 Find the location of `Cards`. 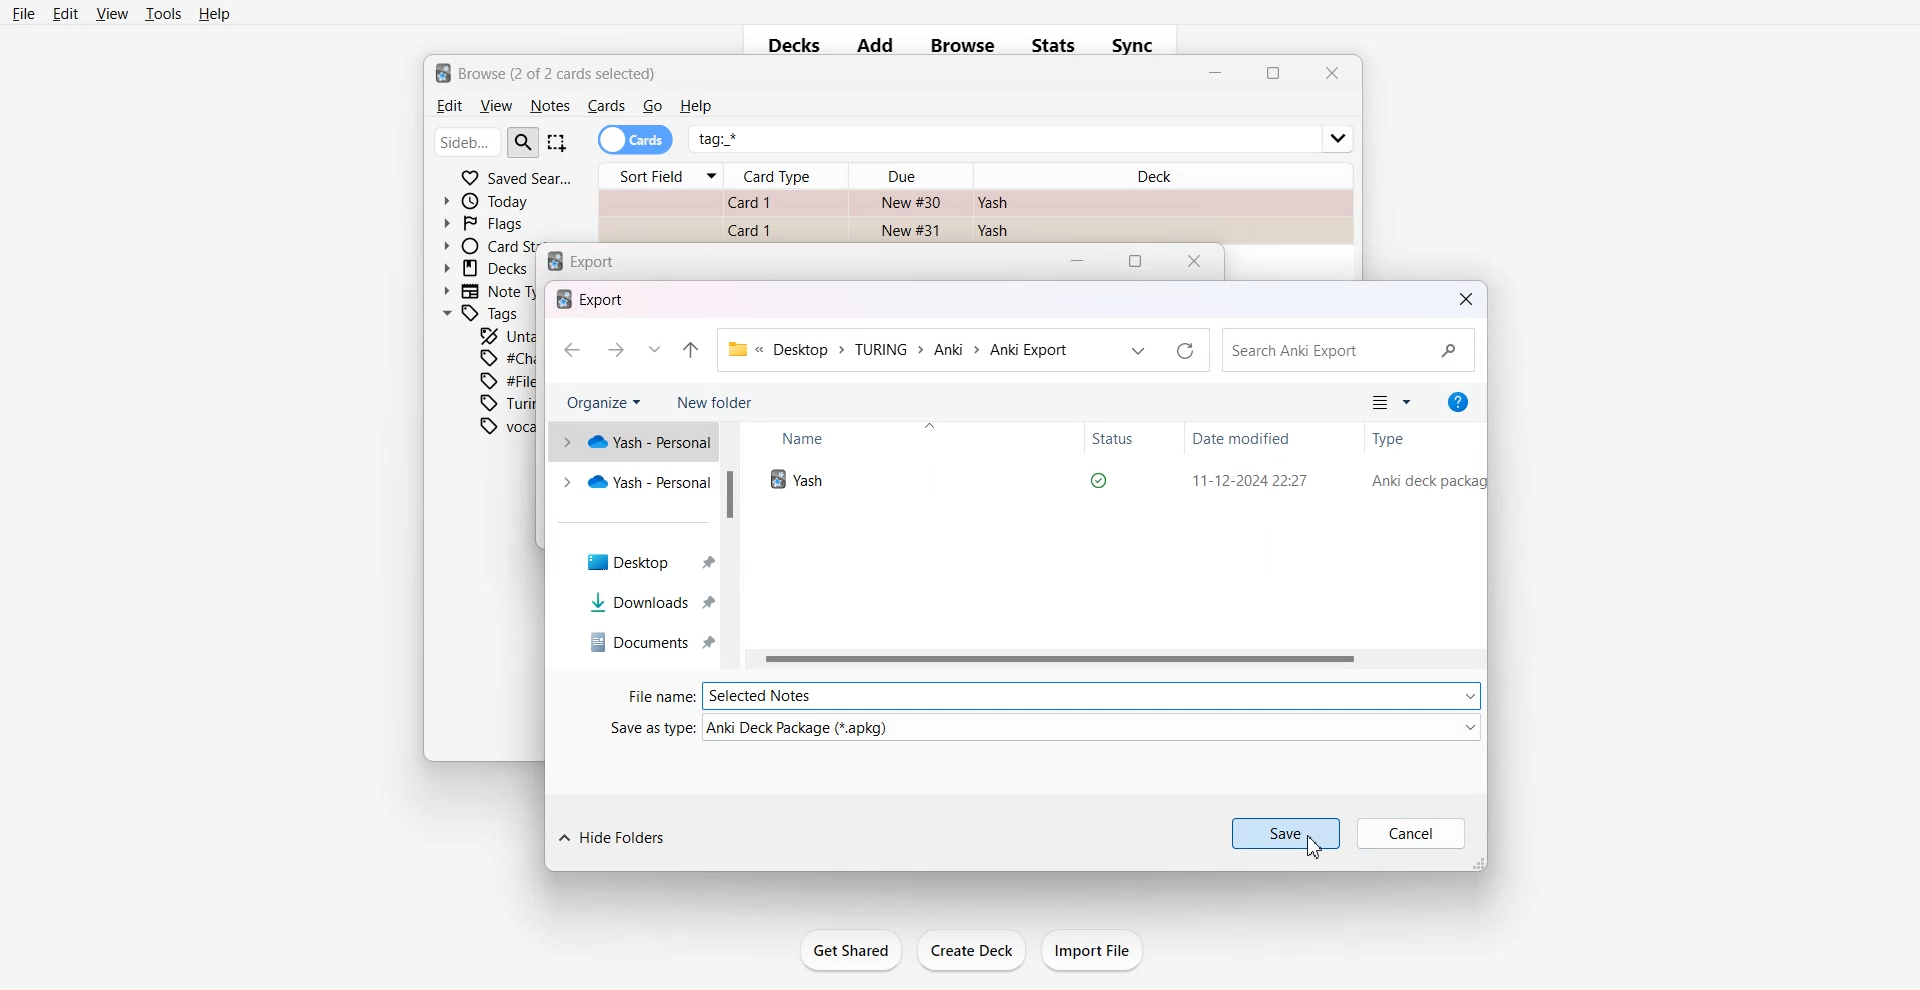

Cards is located at coordinates (636, 140).